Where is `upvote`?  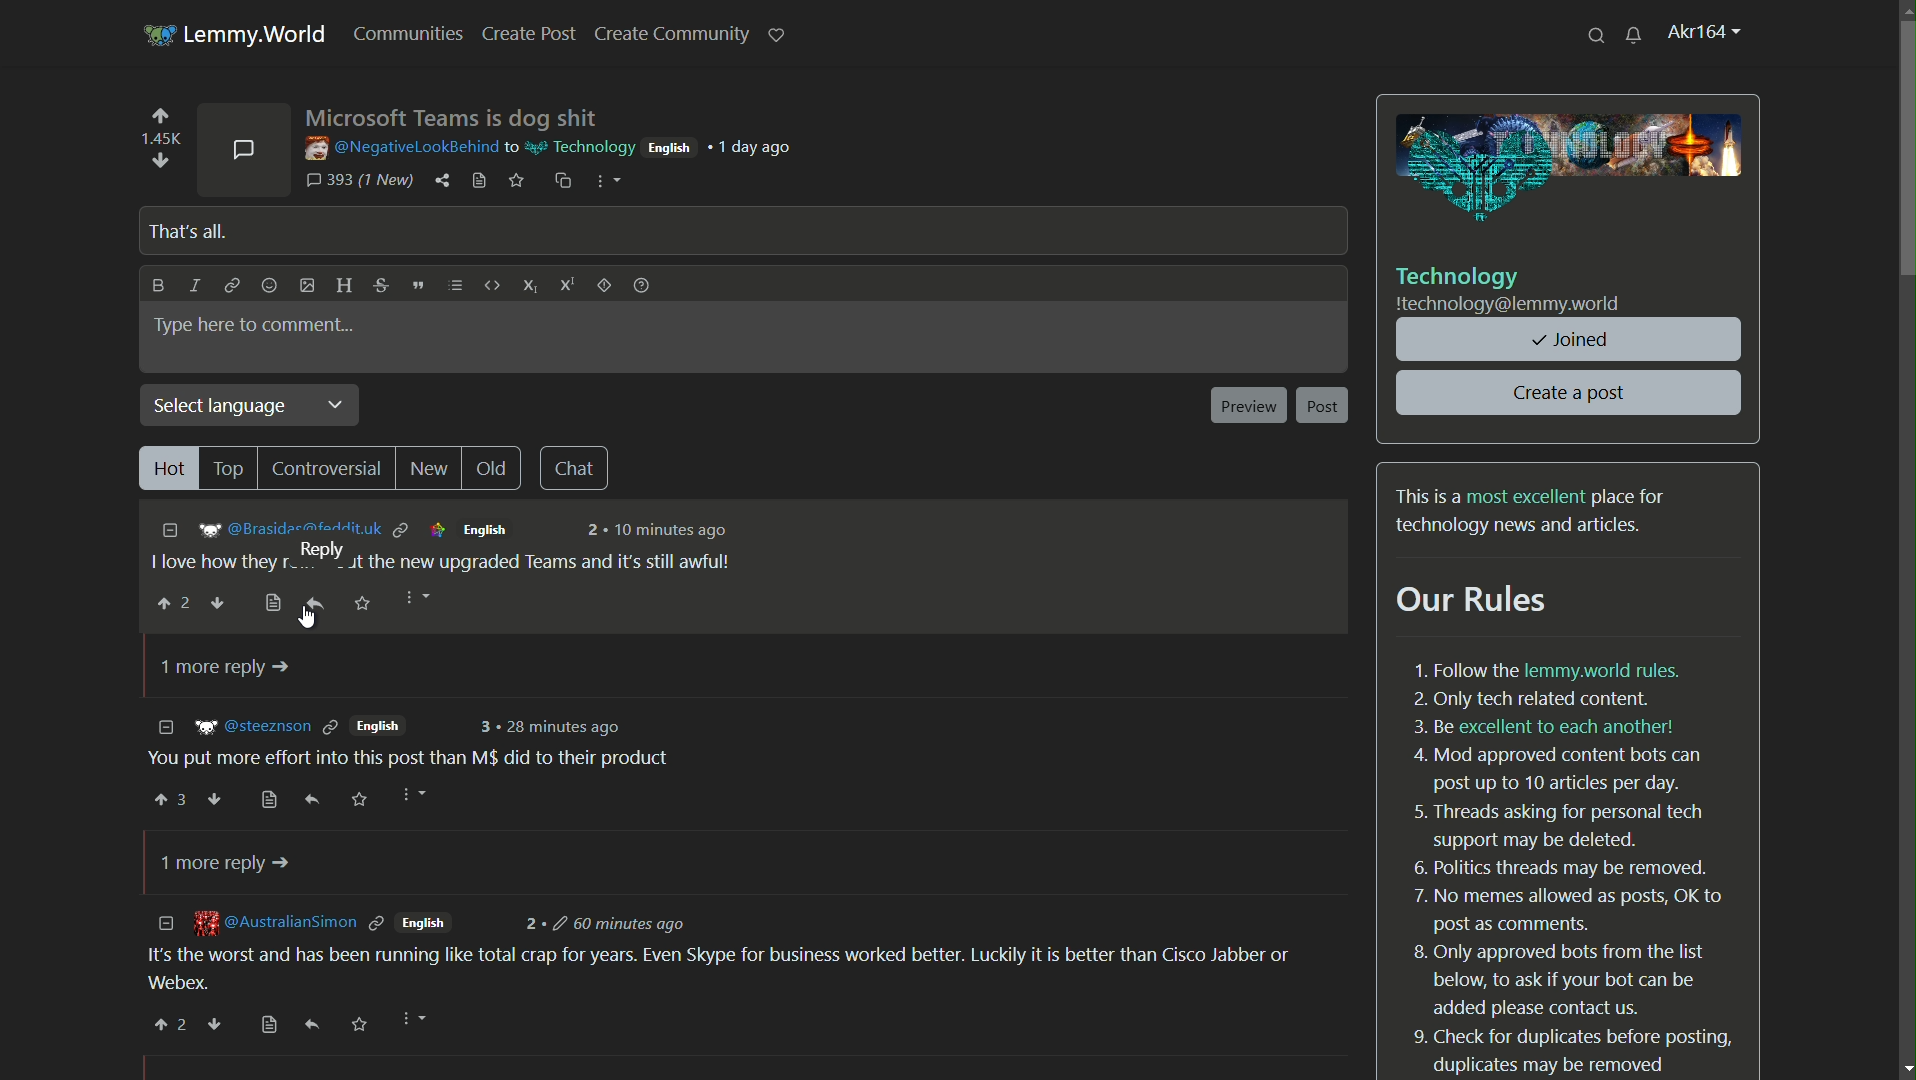 upvote is located at coordinates (170, 1025).